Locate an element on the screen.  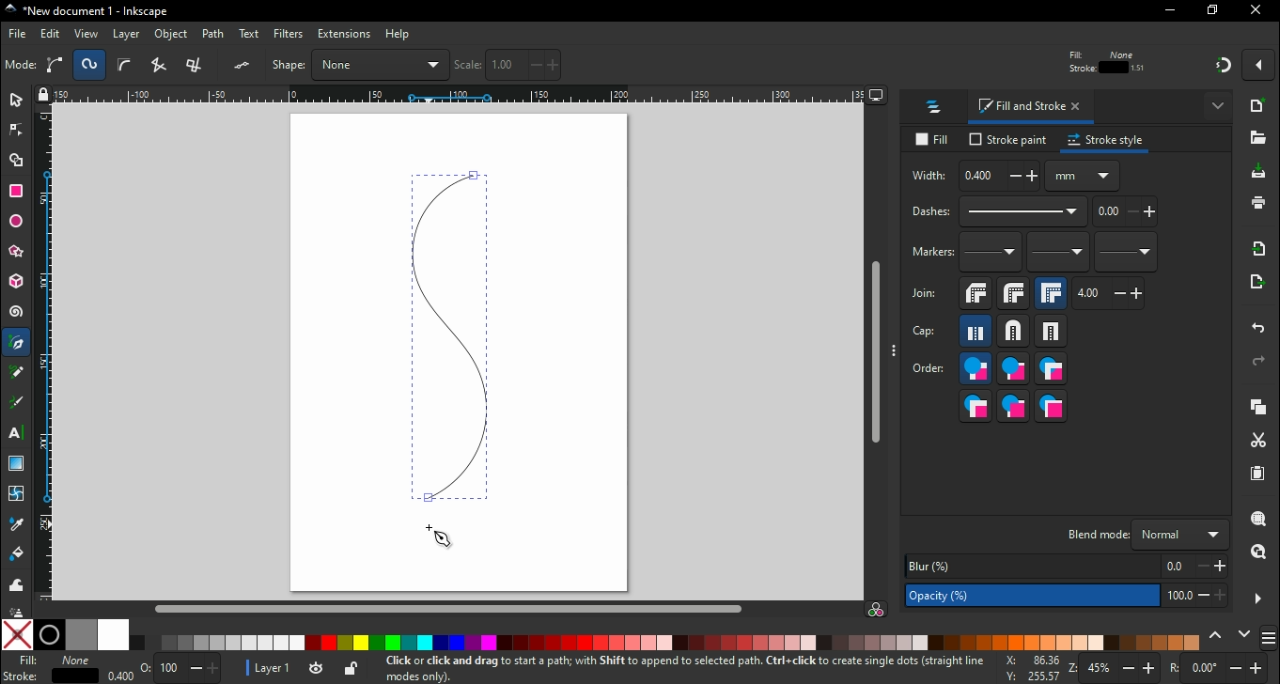
view is located at coordinates (85, 34).